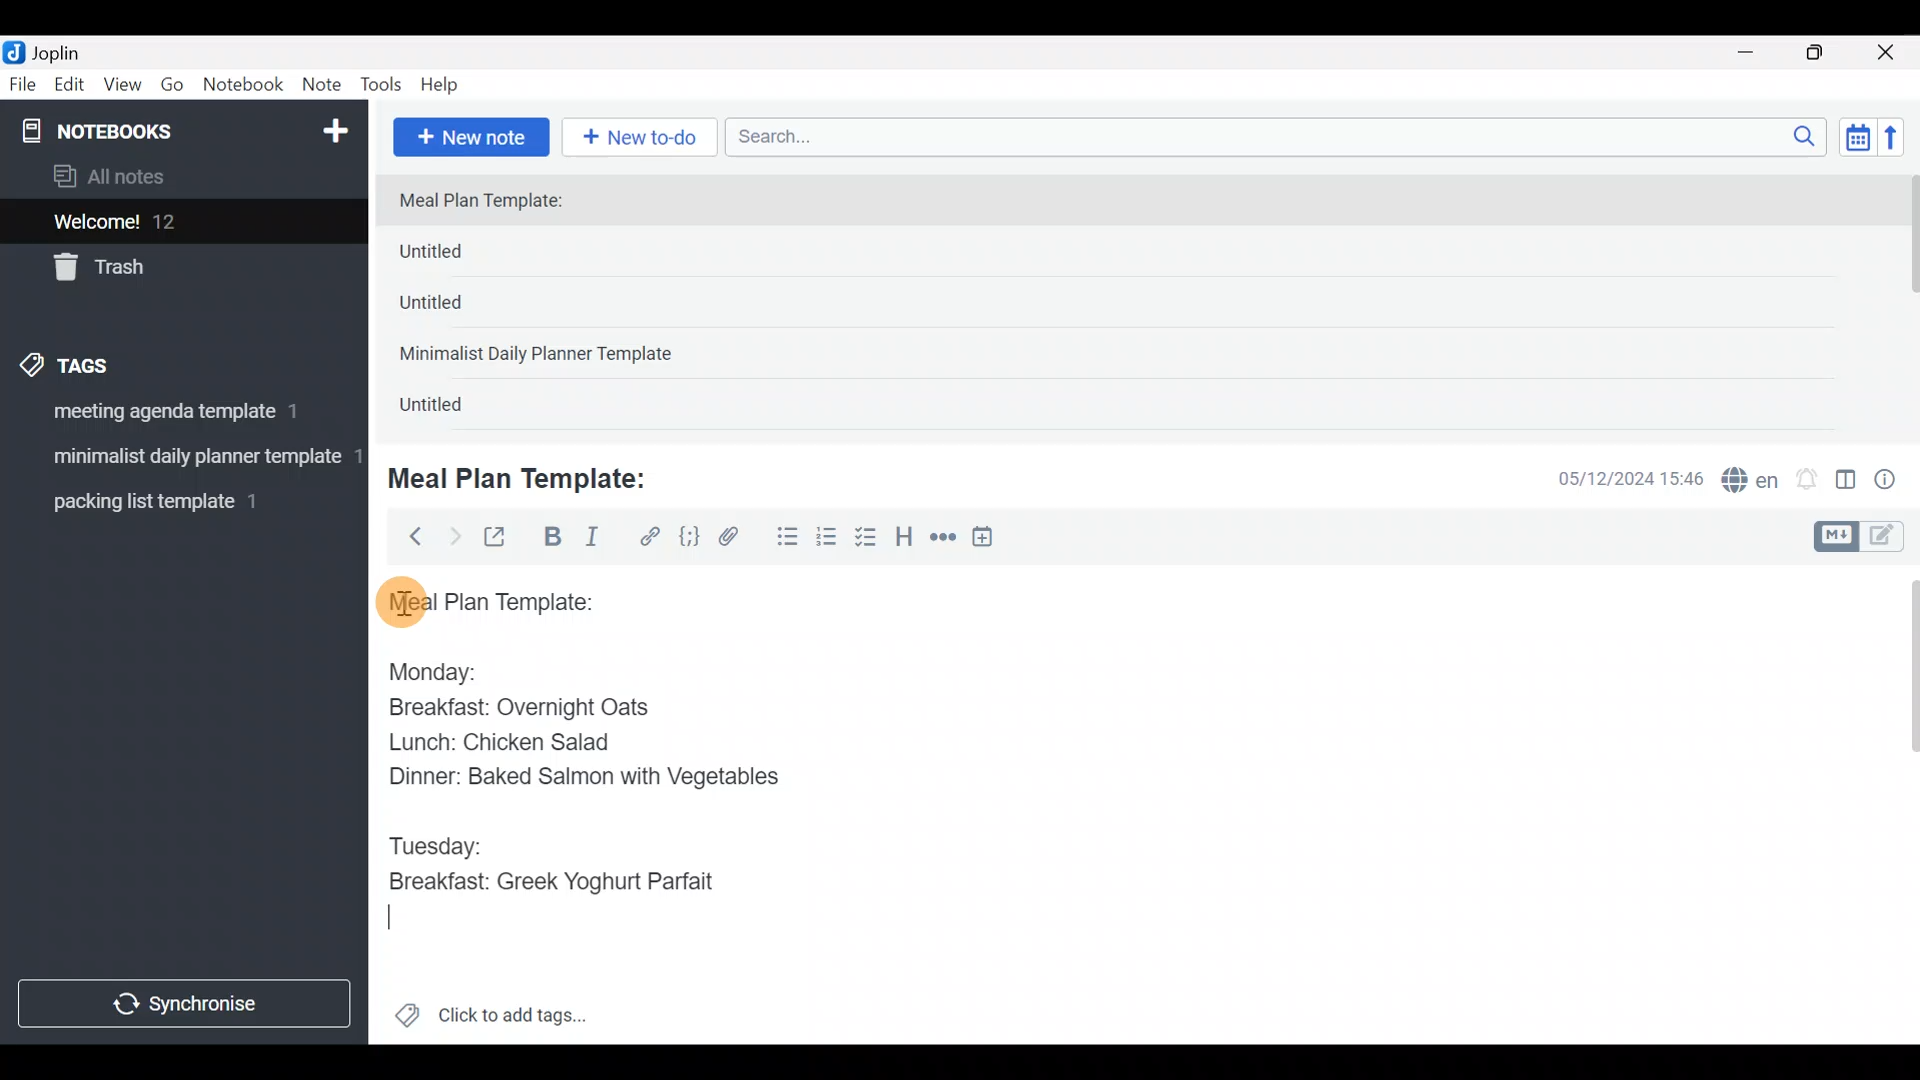 The image size is (1920, 1080). I want to click on scroll bar, so click(1907, 302).